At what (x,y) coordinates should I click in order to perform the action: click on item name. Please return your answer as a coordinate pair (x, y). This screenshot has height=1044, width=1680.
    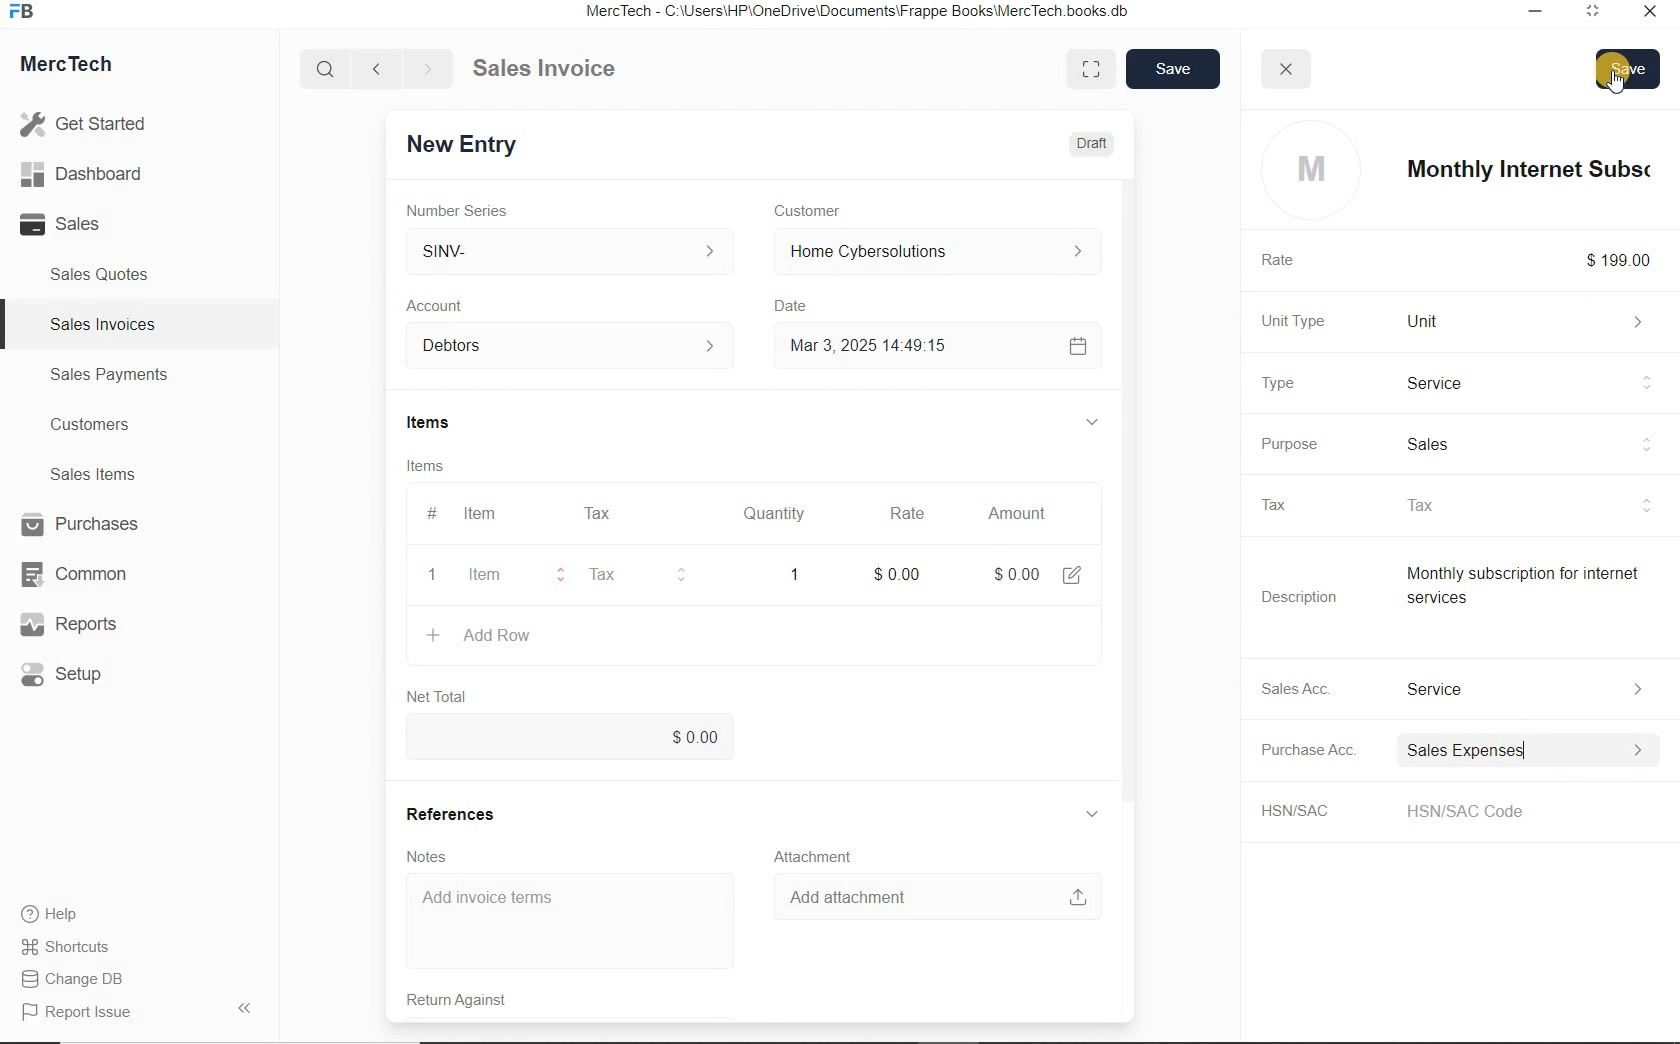
    Looking at the image, I should click on (1519, 169).